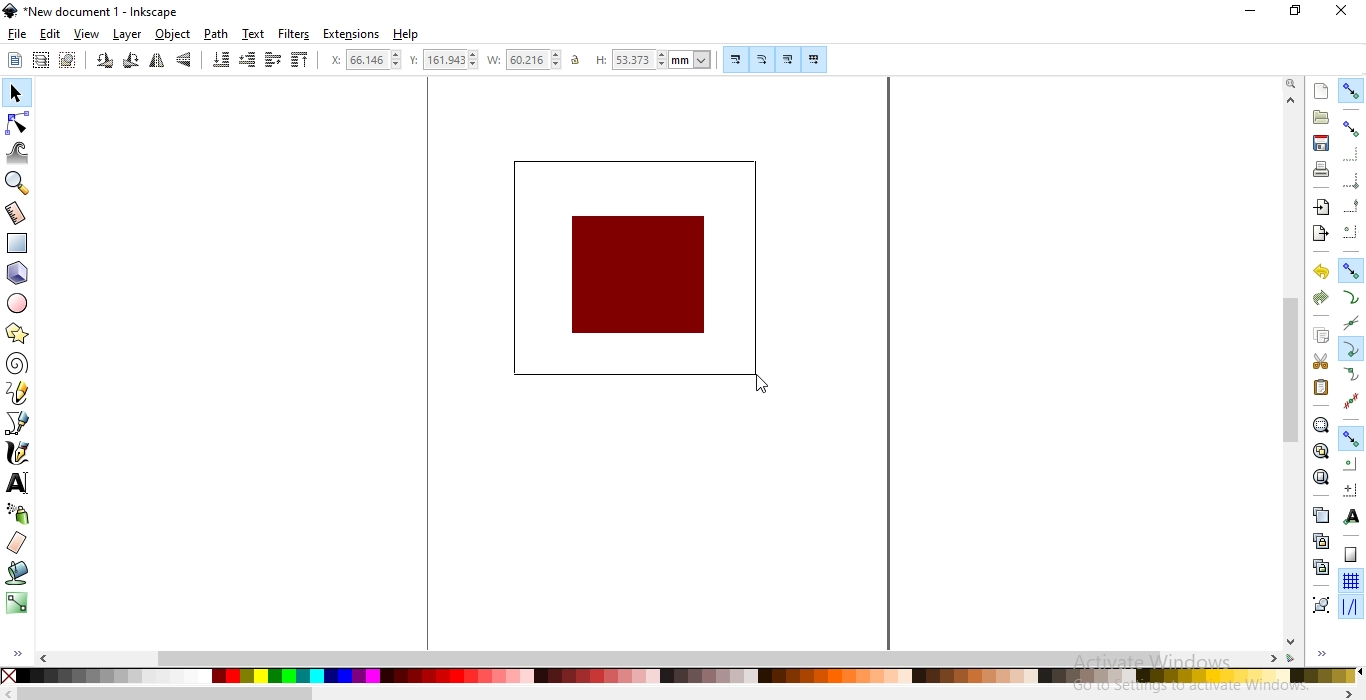 The width and height of the screenshot is (1366, 700). What do you see at coordinates (254, 34) in the screenshot?
I see `text` at bounding box center [254, 34].